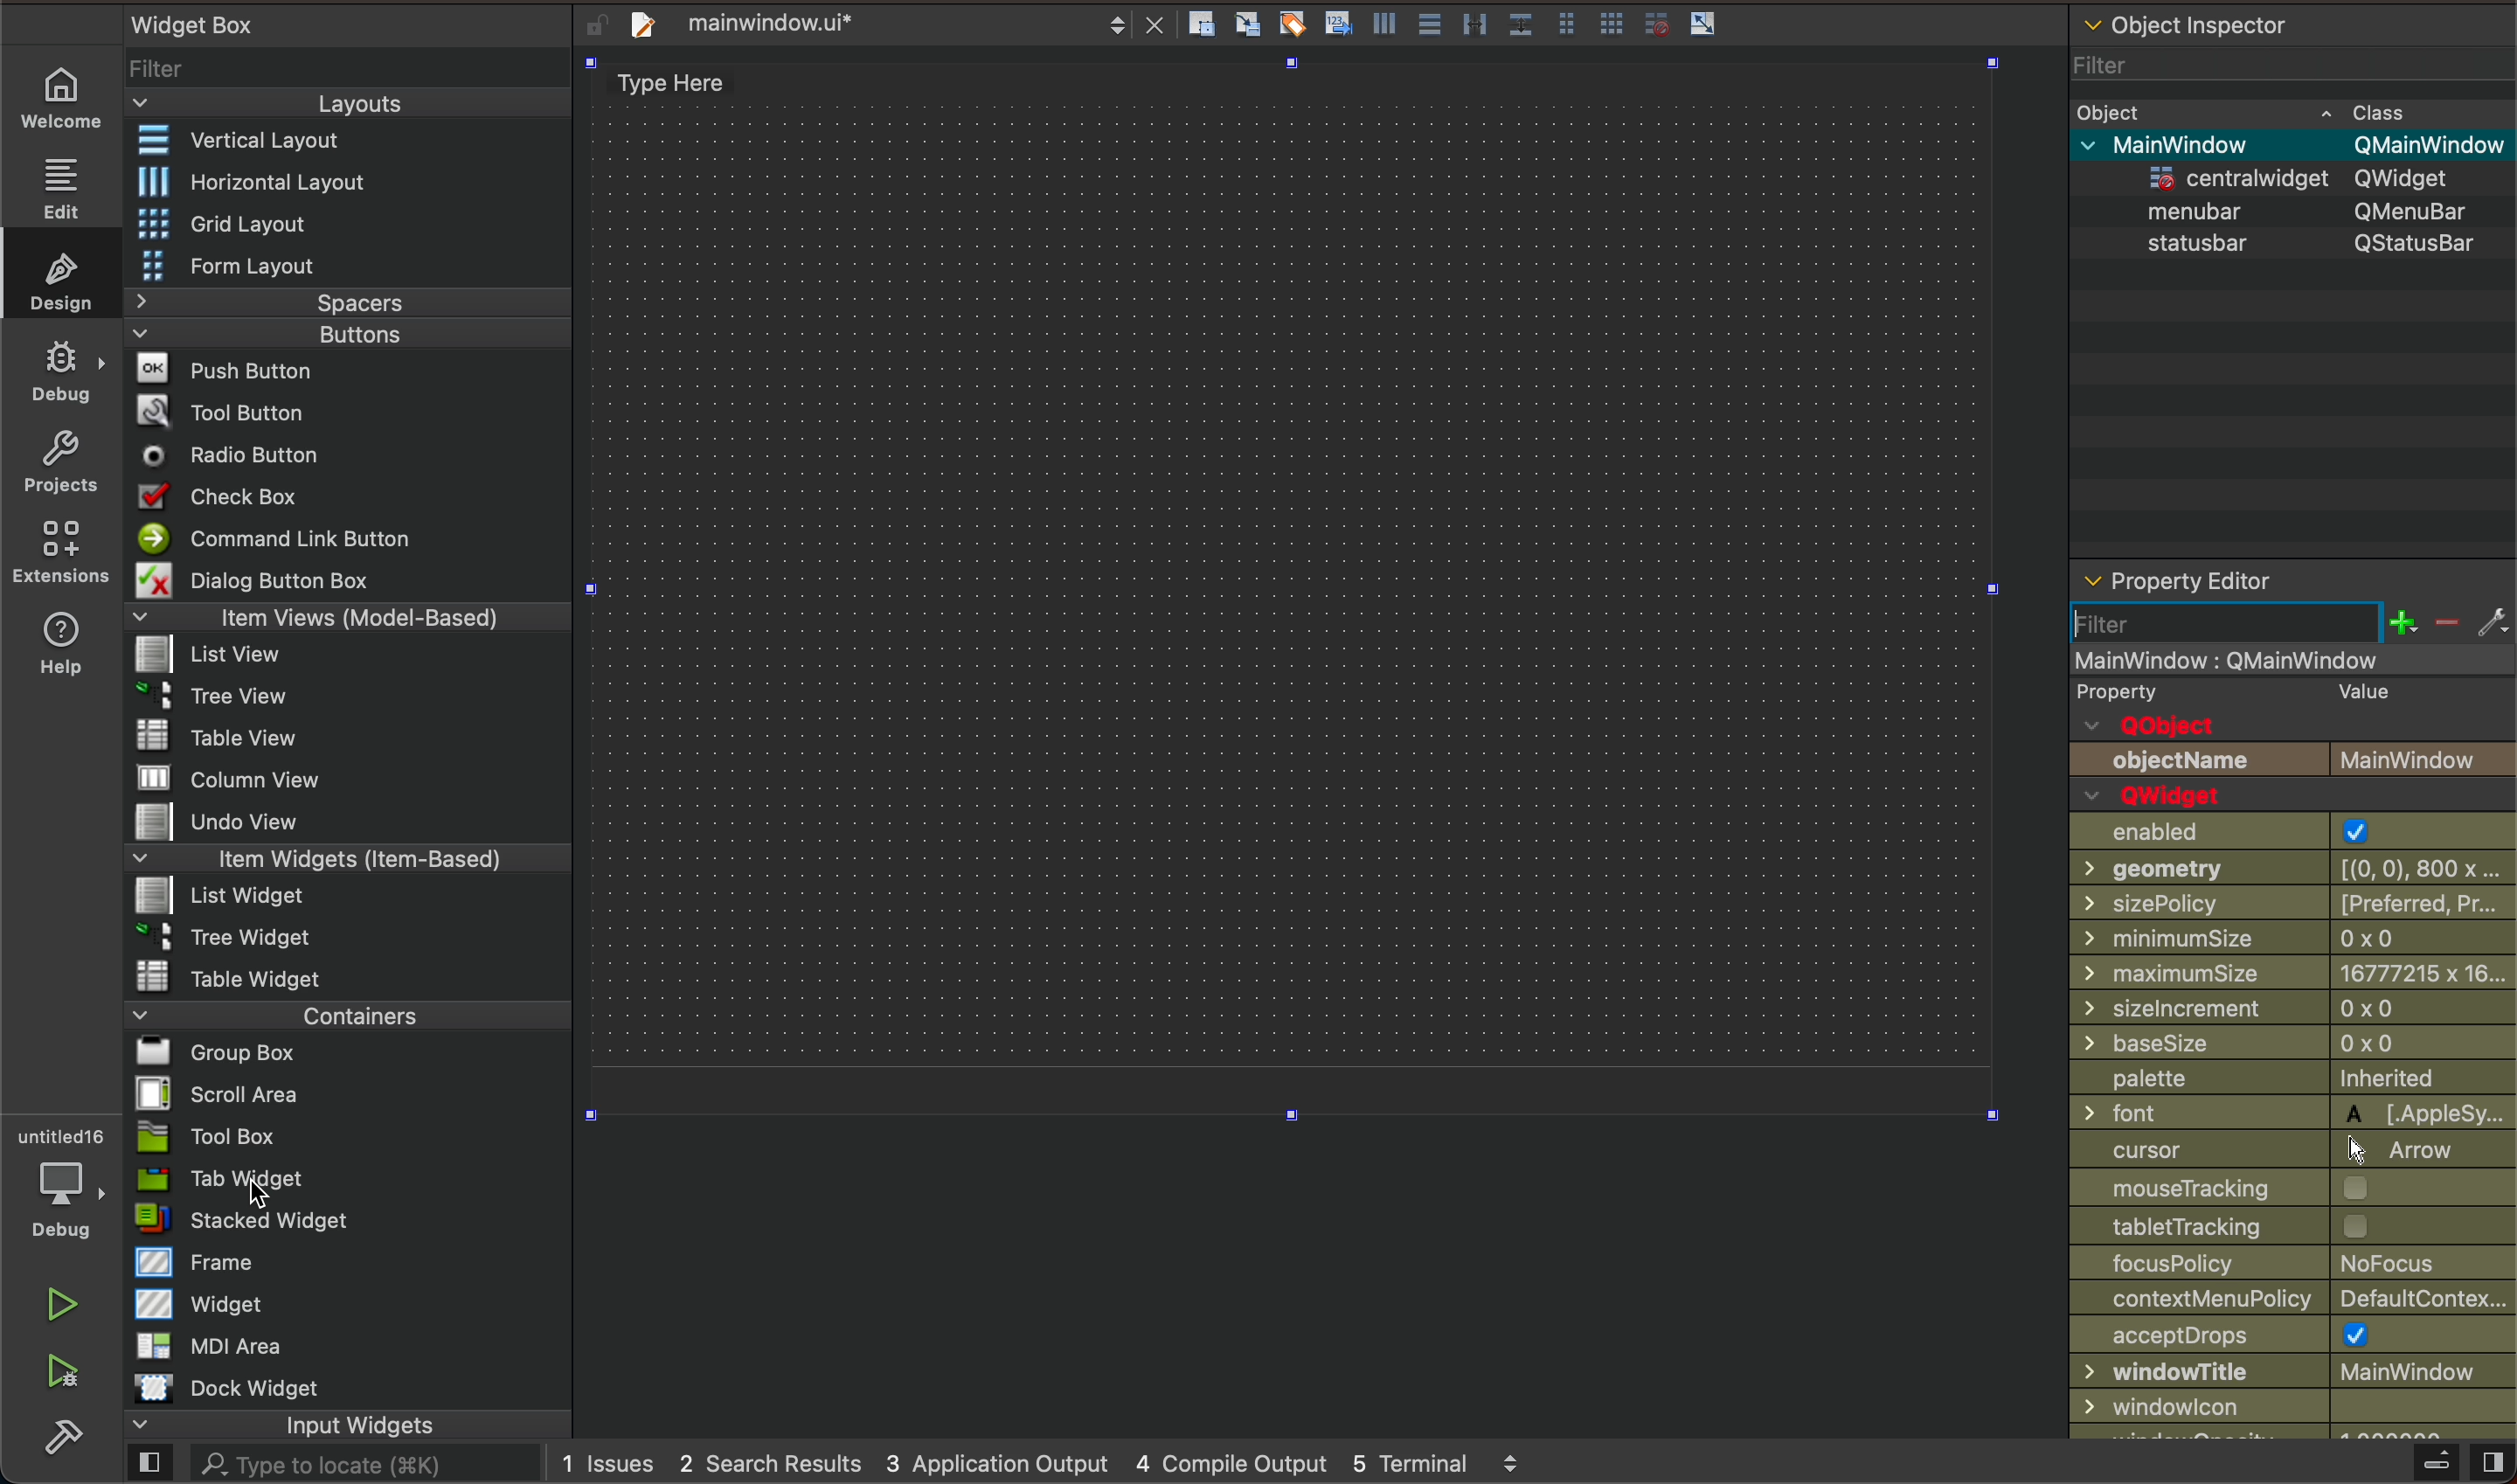 The image size is (2517, 1484). What do you see at coordinates (65, 548) in the screenshot?
I see `extensions` at bounding box center [65, 548].